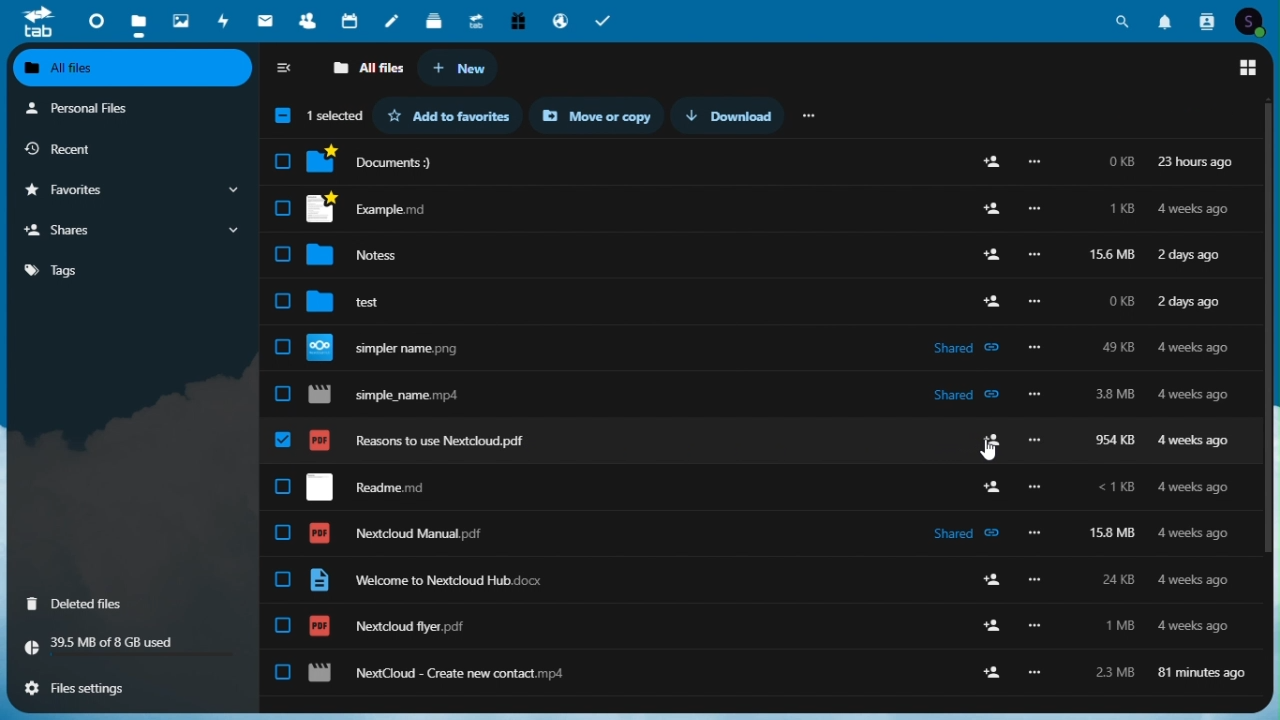 The image size is (1280, 720). What do you see at coordinates (964, 347) in the screenshot?
I see `shared` at bounding box center [964, 347].